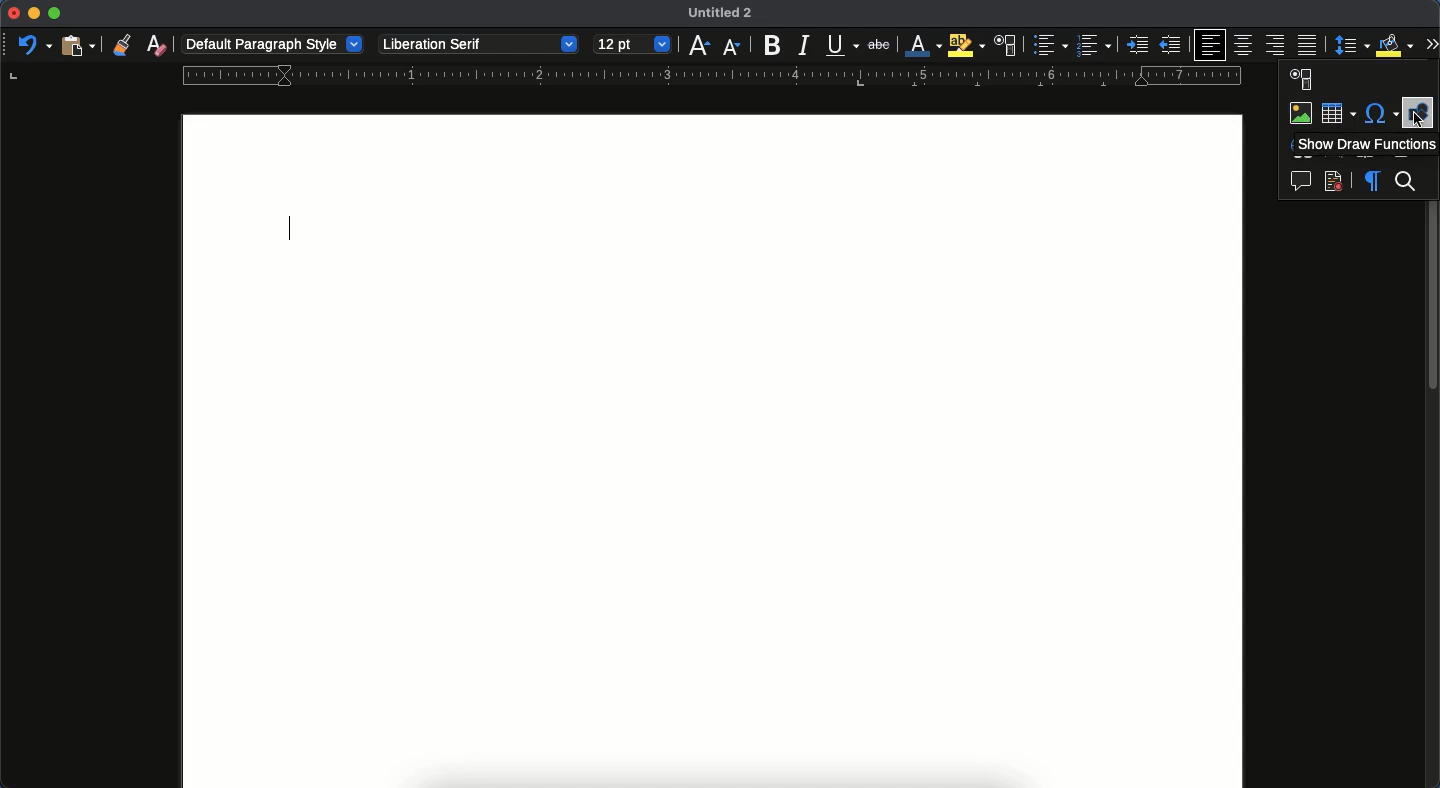  Describe the element at coordinates (156, 45) in the screenshot. I see `clear formatting` at that location.